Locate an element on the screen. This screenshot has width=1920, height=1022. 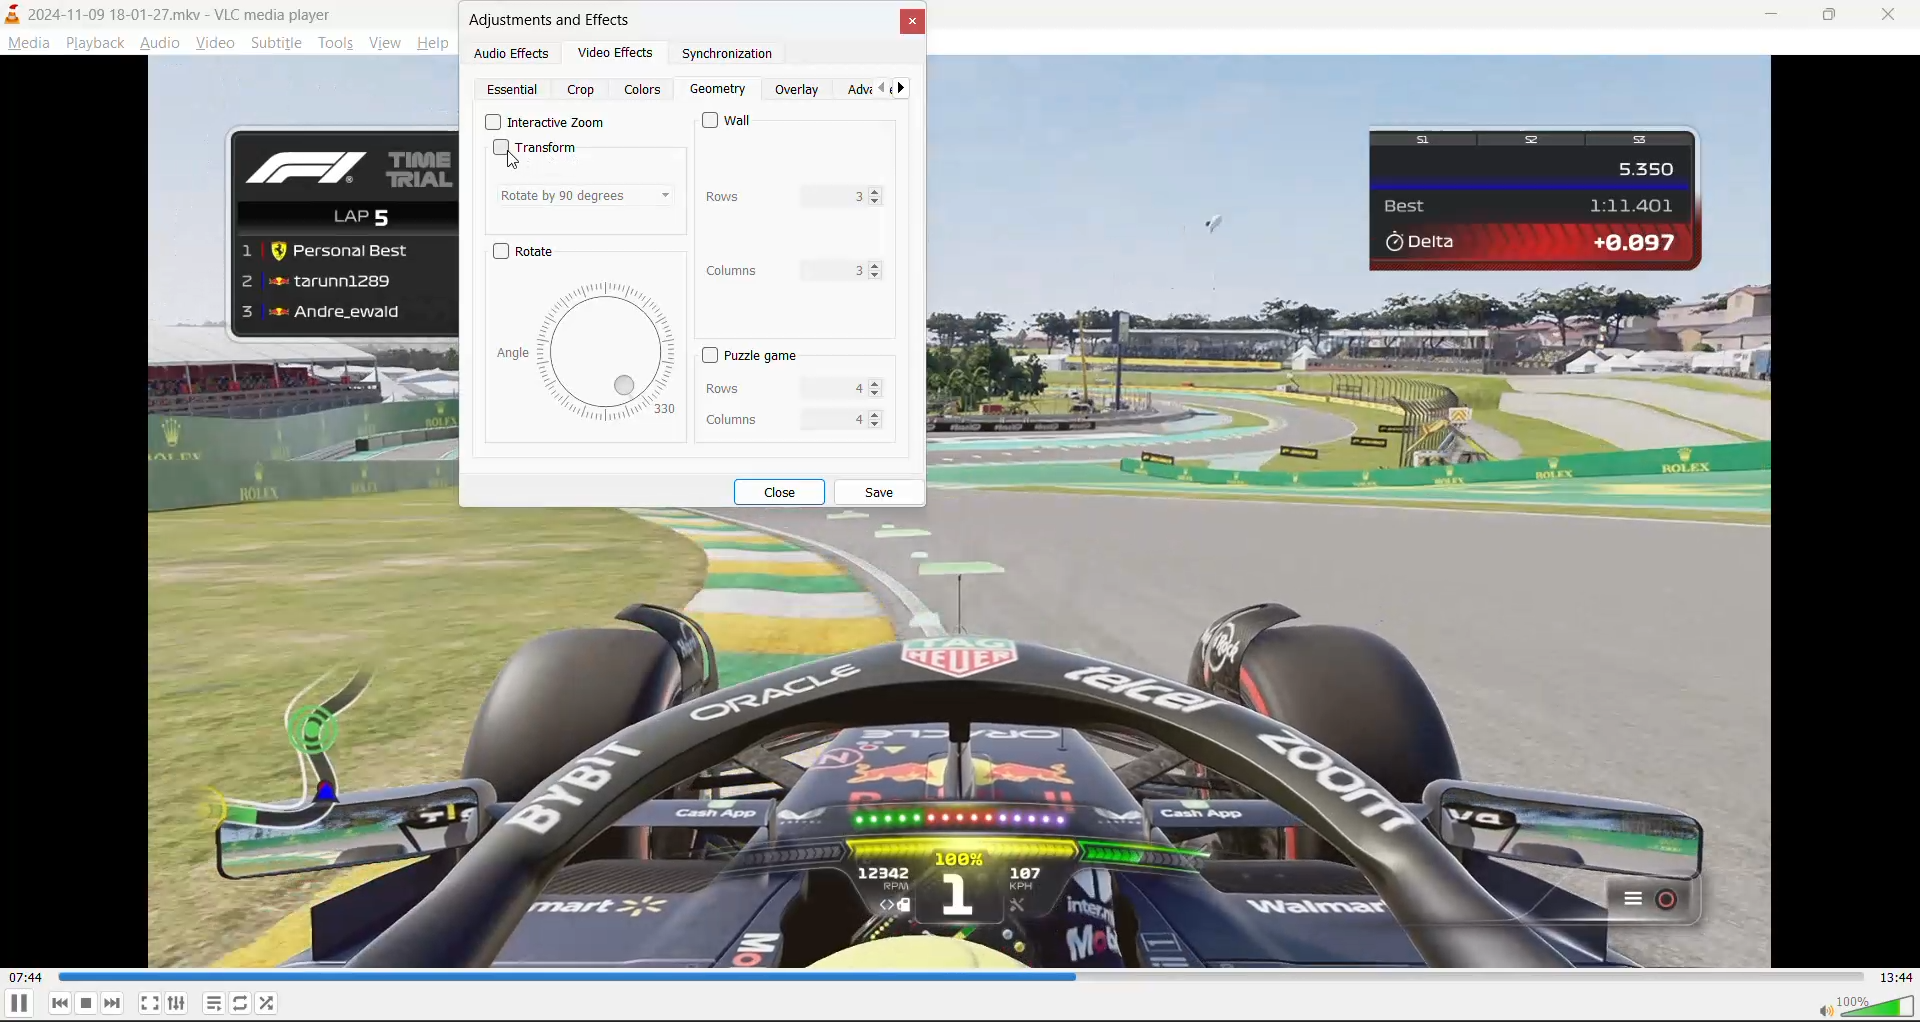
puzzle game is located at coordinates (755, 359).